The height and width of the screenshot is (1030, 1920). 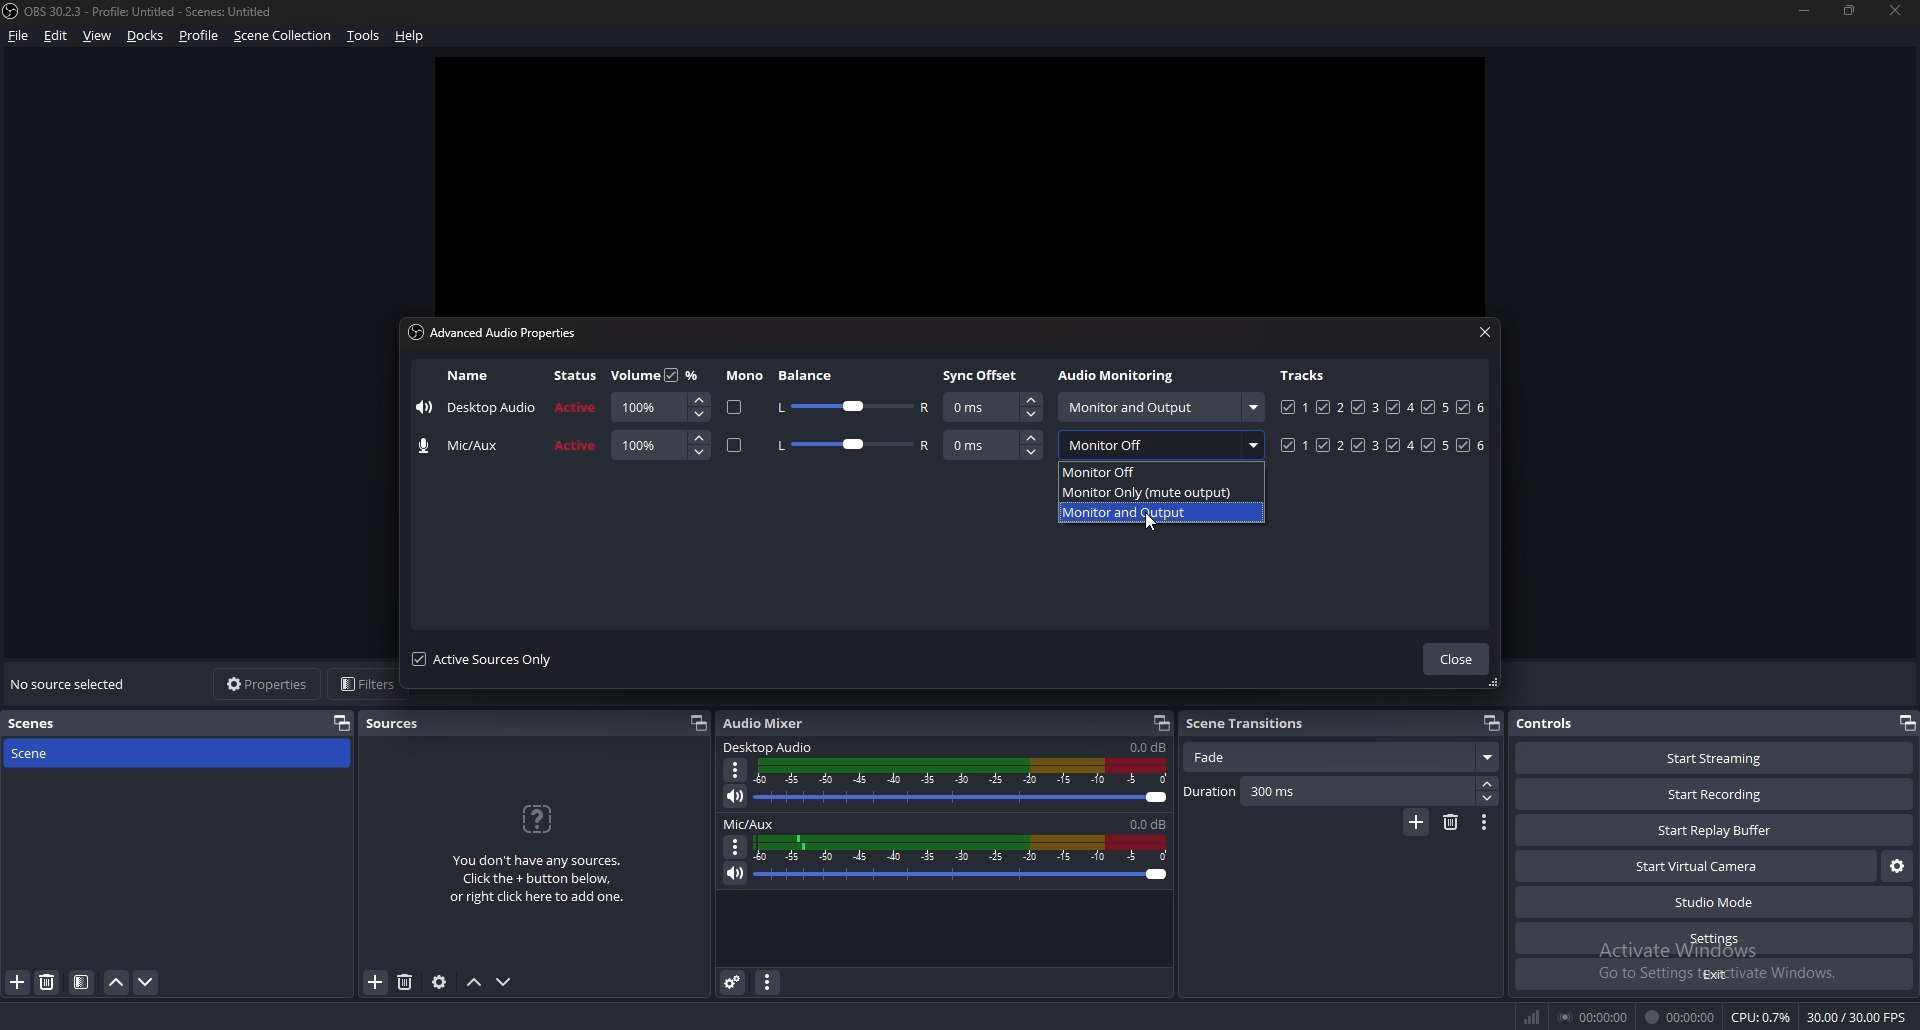 What do you see at coordinates (854, 446) in the screenshot?
I see `balance adjust` at bounding box center [854, 446].